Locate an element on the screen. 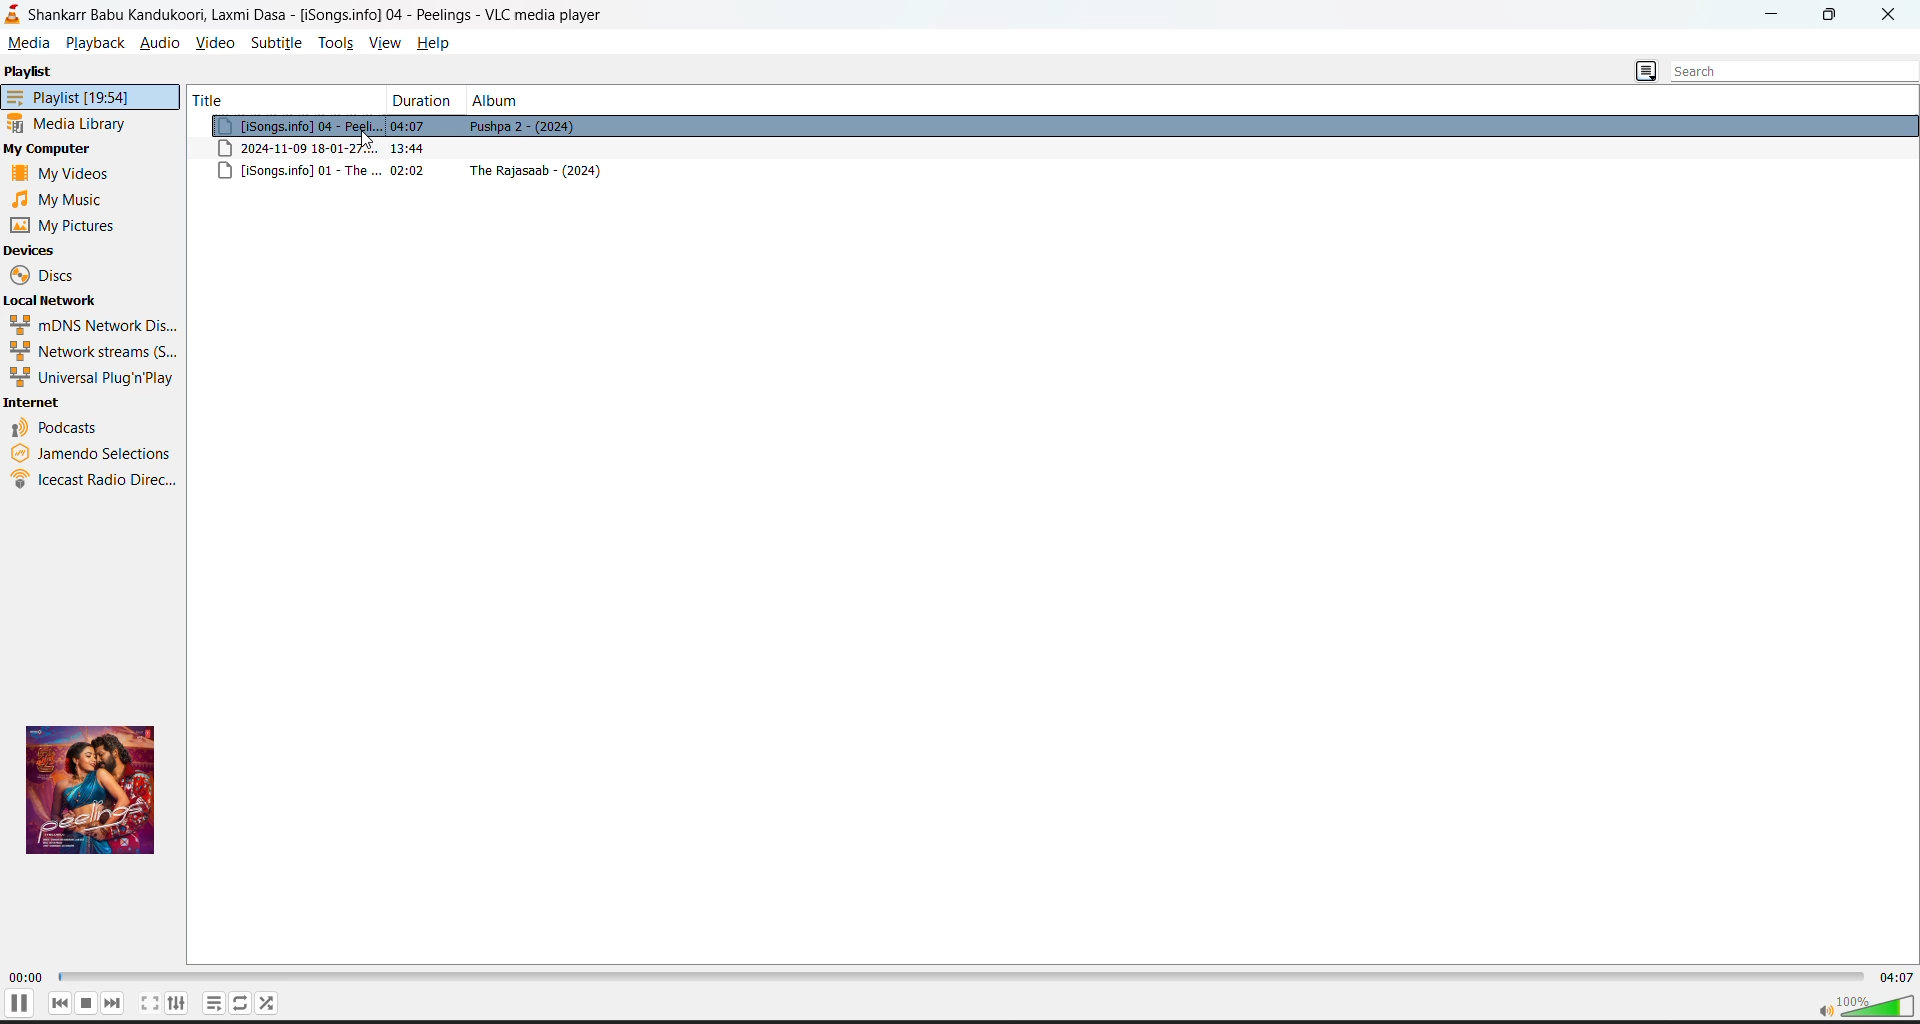  total track time is located at coordinates (1897, 979).